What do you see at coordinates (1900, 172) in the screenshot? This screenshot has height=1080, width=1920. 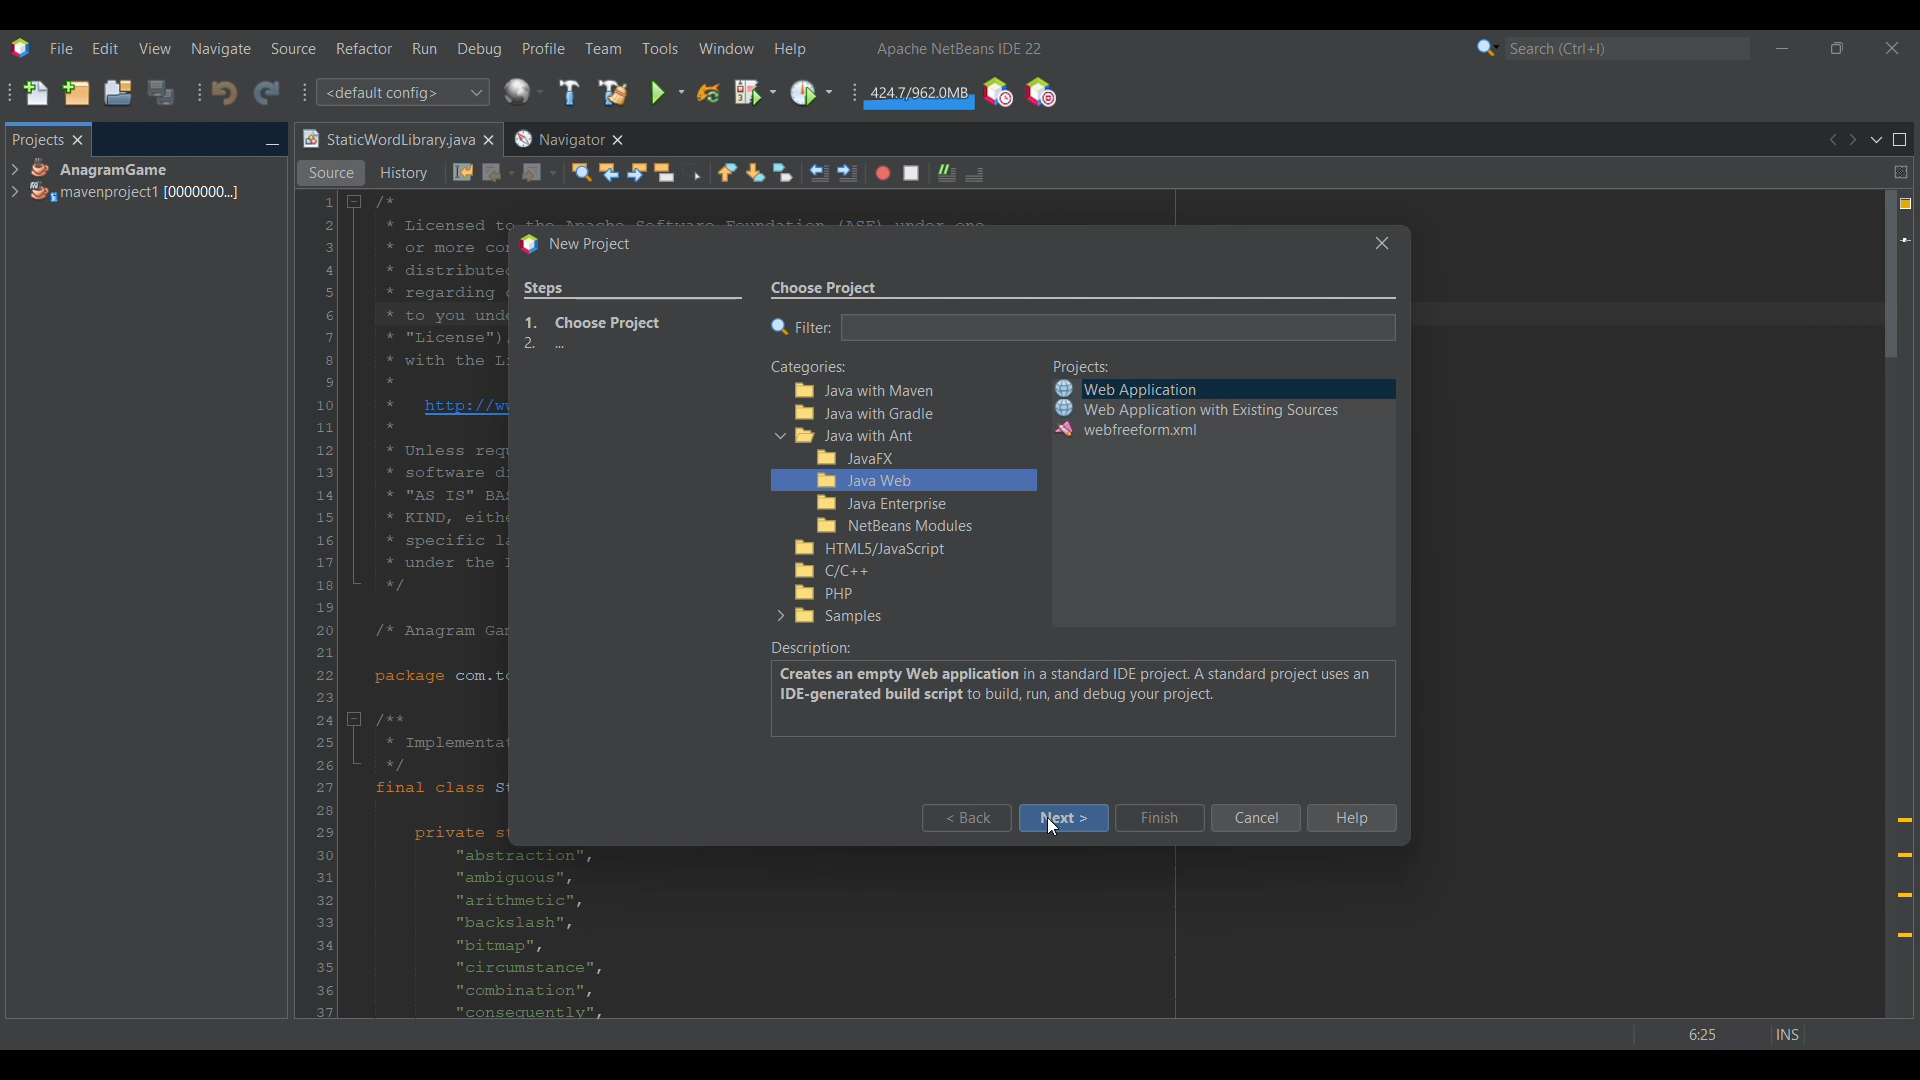 I see `Split window horizontally or vertically` at bounding box center [1900, 172].